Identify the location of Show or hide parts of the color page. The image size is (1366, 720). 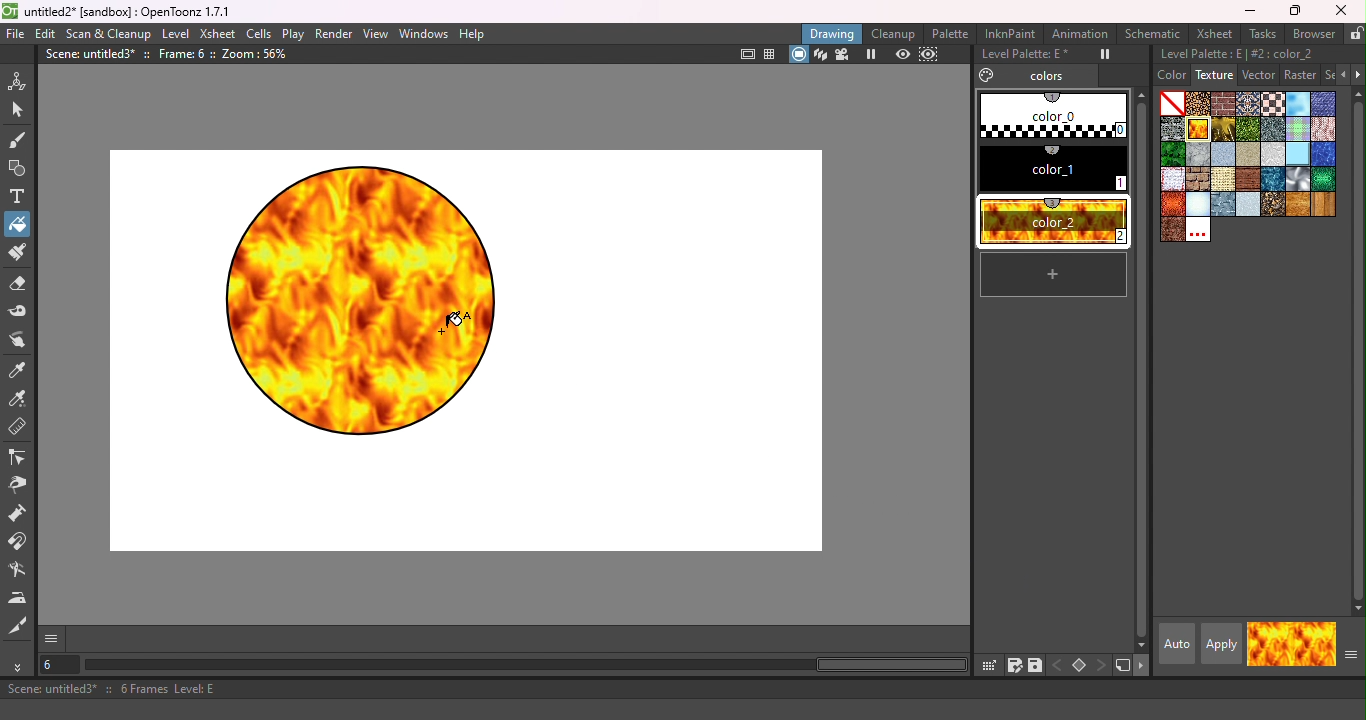
(1349, 658).